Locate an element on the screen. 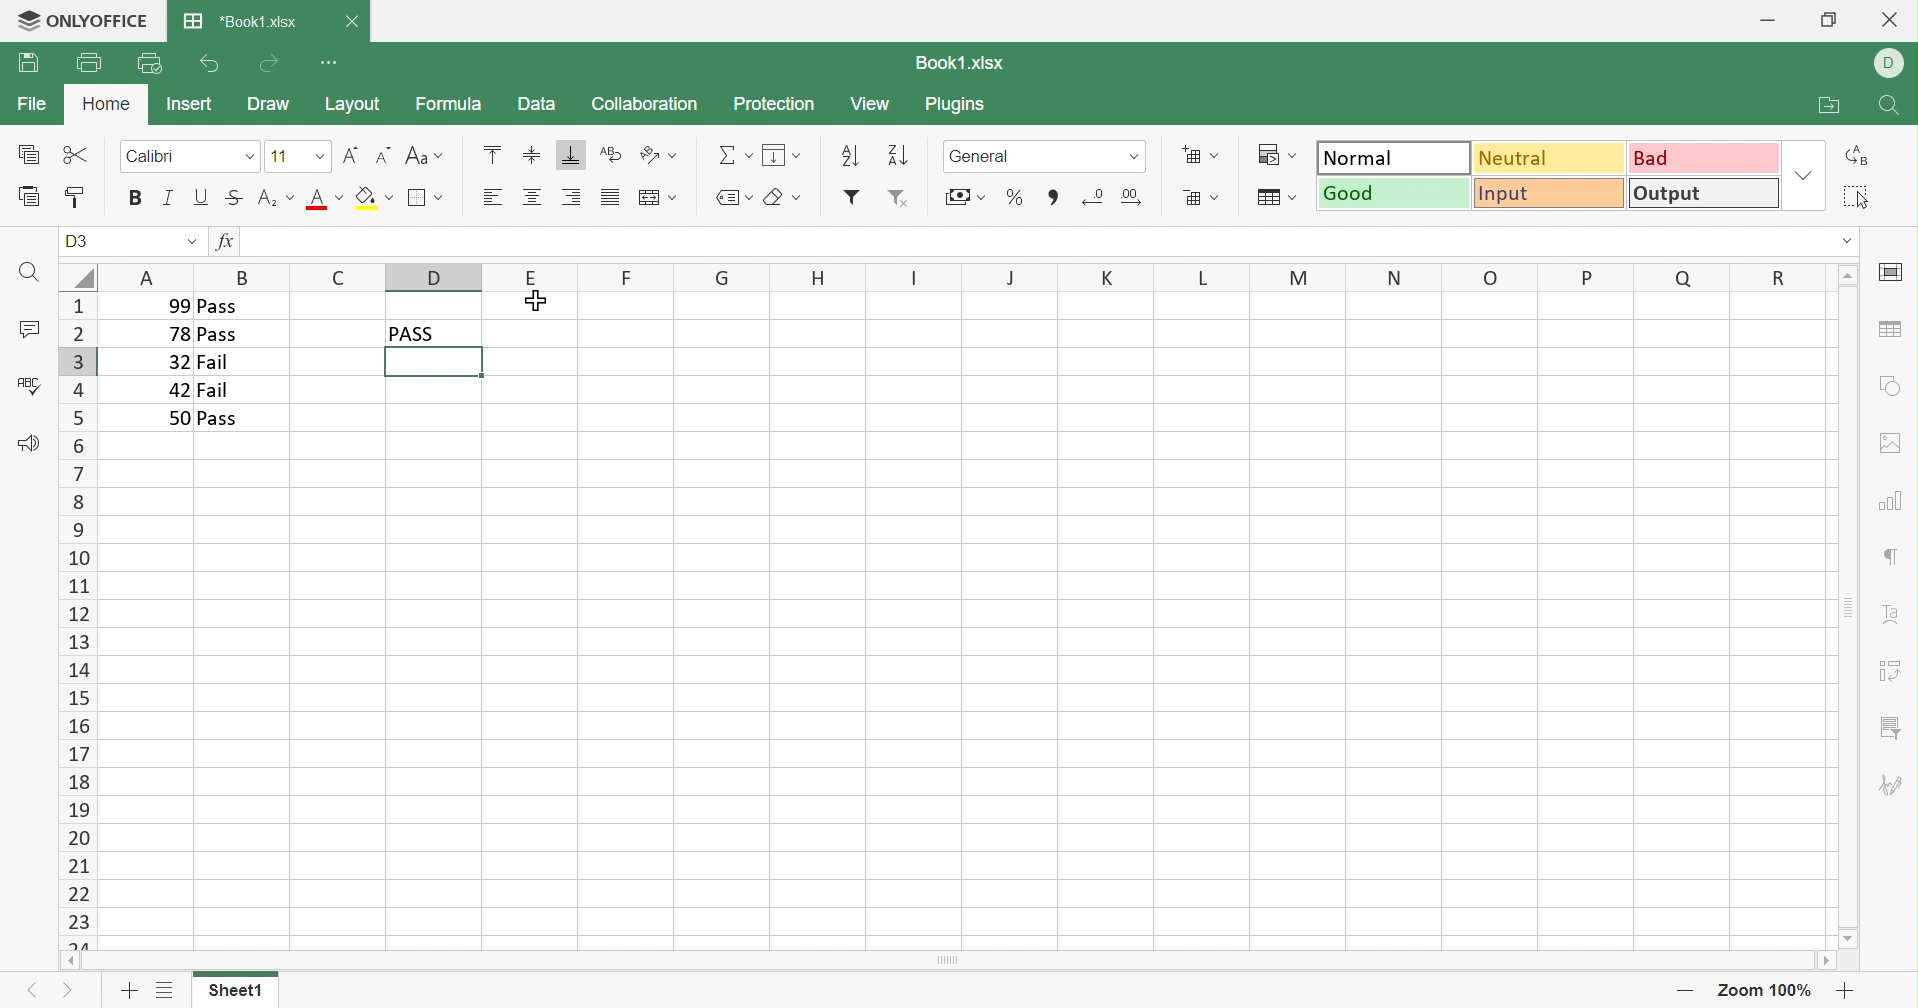  Pivot table settings is located at coordinates (1893, 671).